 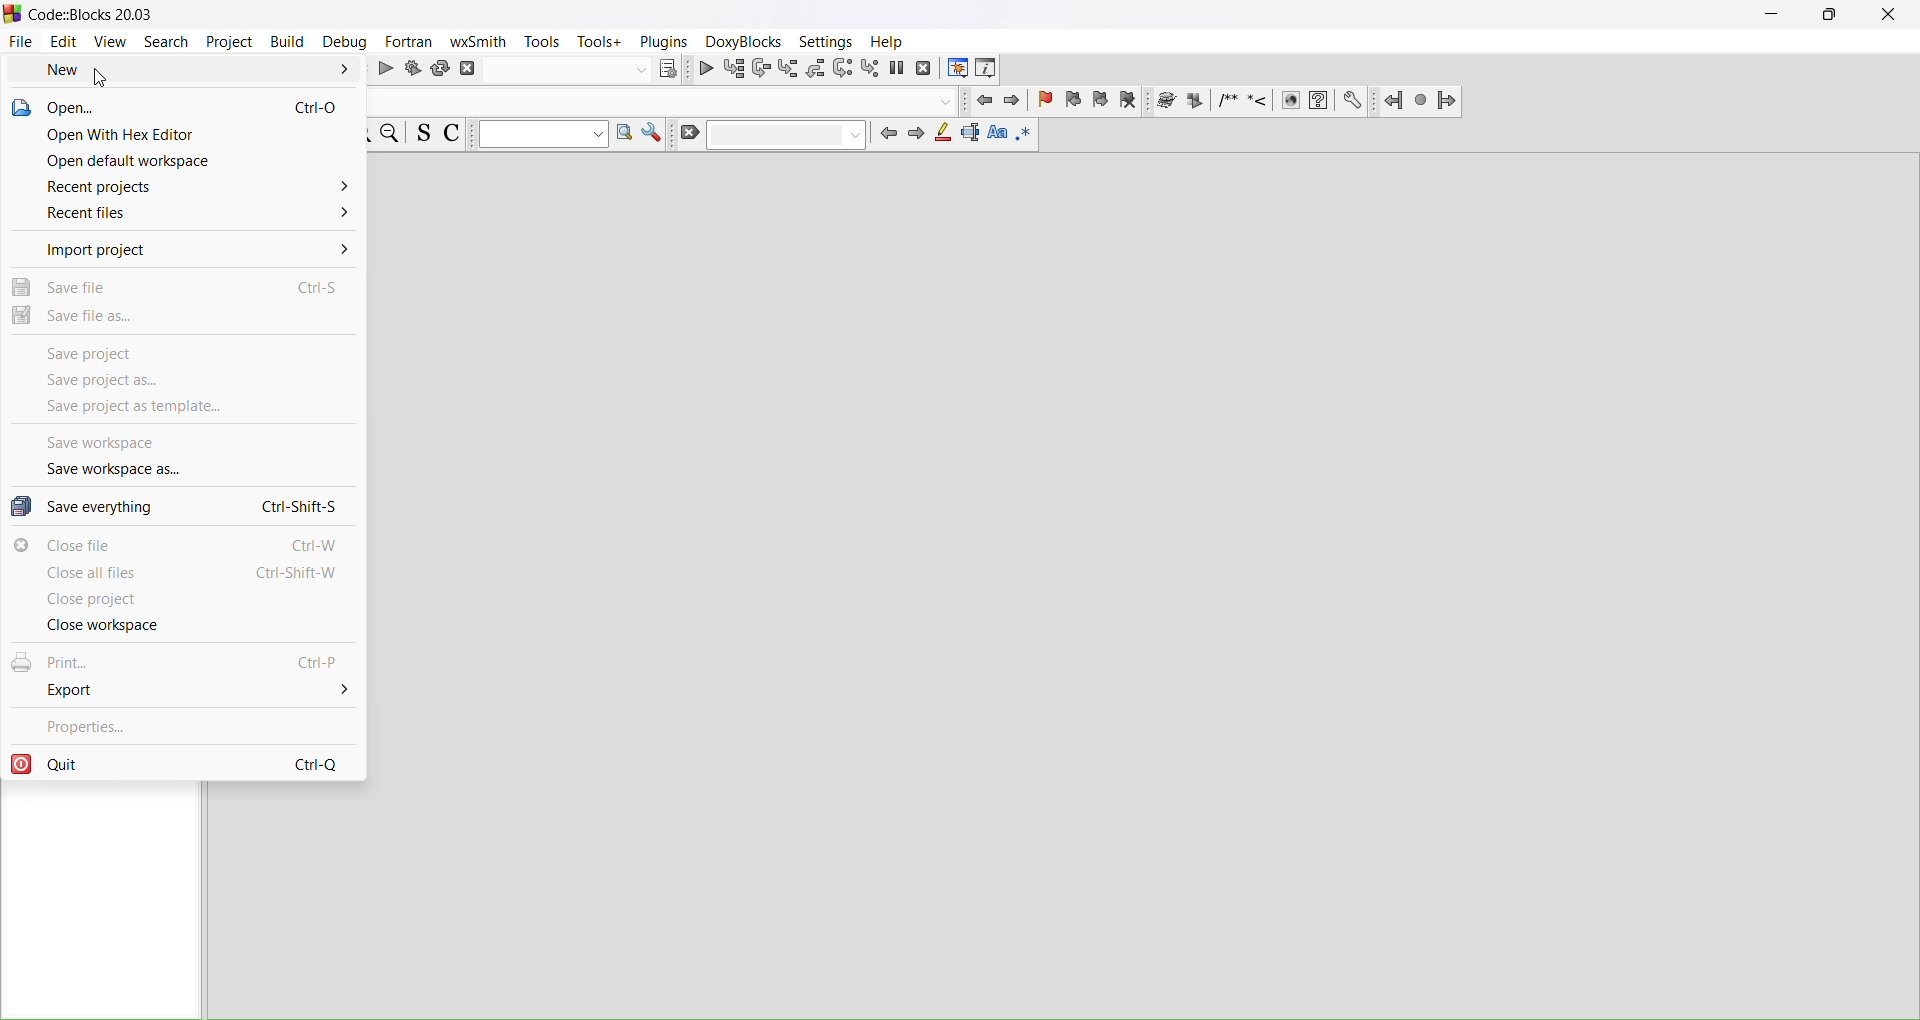 What do you see at coordinates (1319, 101) in the screenshot?
I see `HTML help` at bounding box center [1319, 101].